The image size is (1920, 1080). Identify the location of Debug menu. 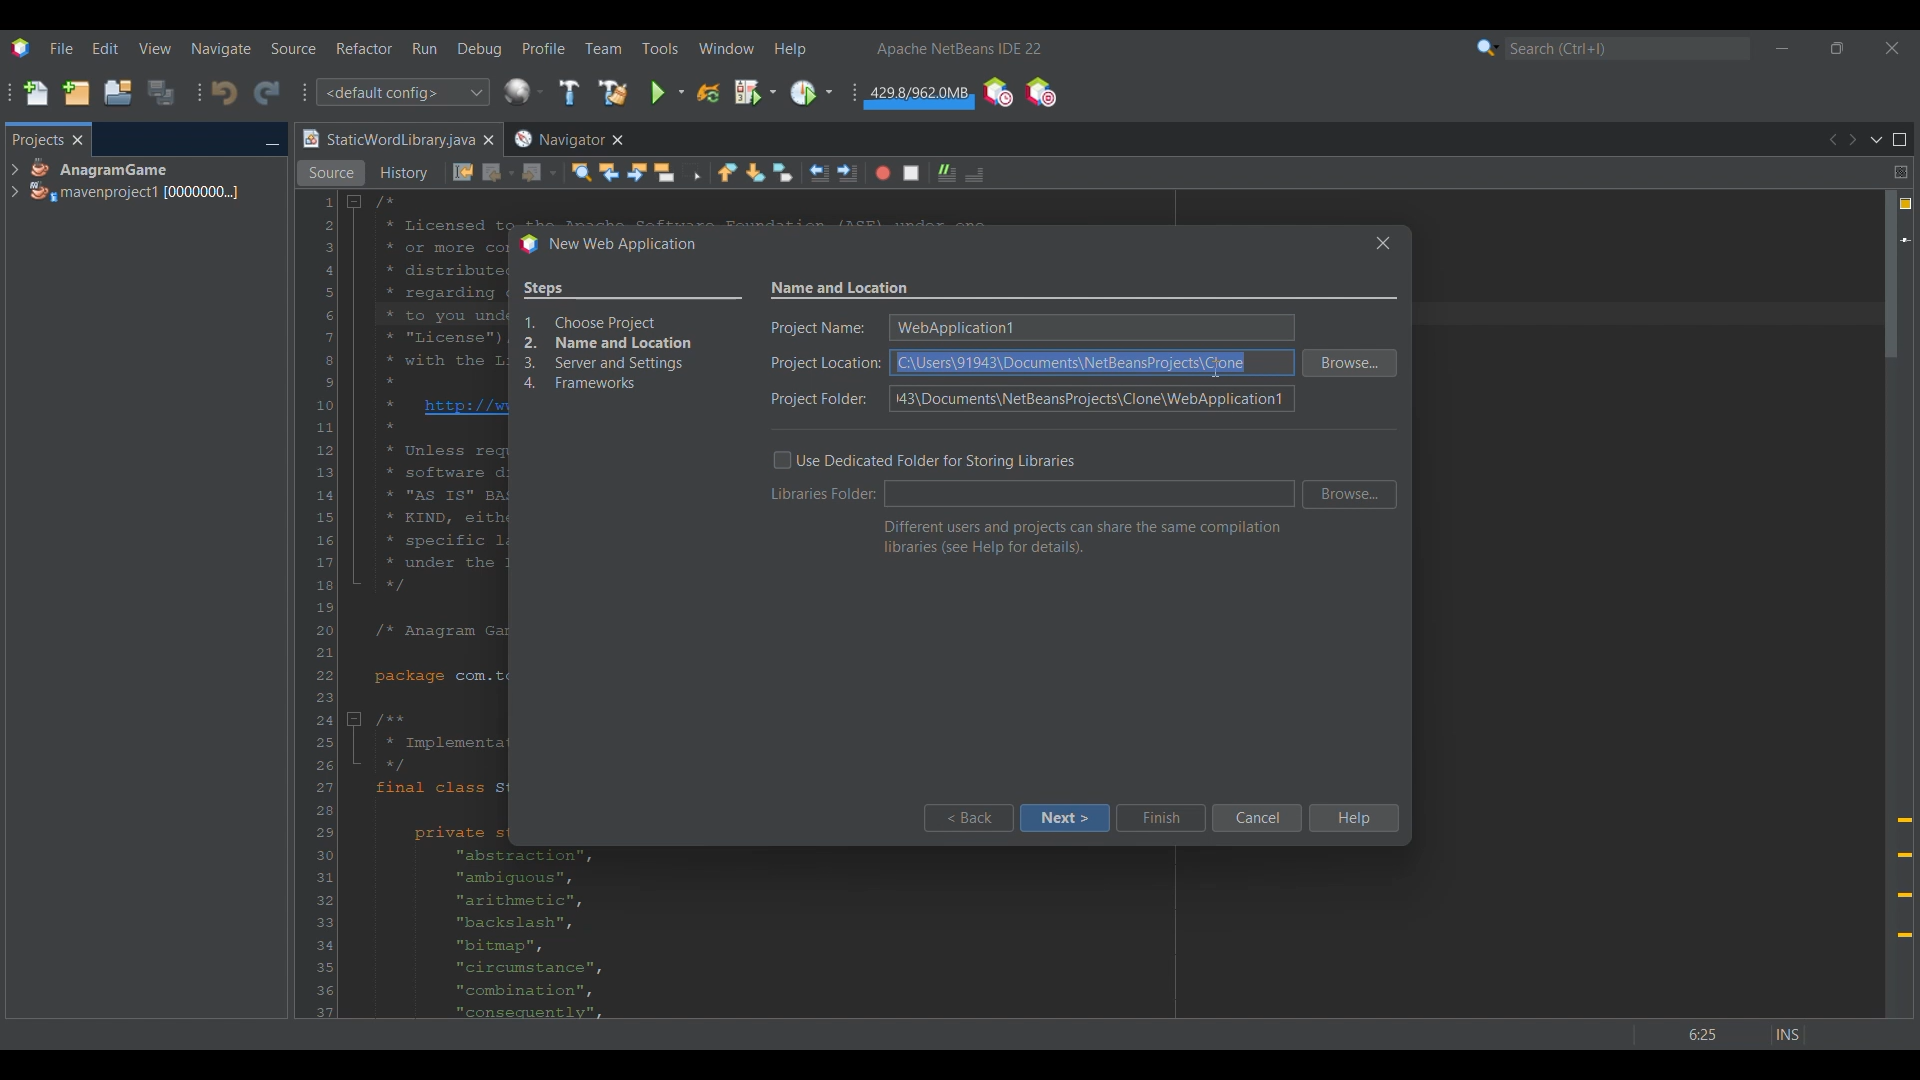
(480, 49).